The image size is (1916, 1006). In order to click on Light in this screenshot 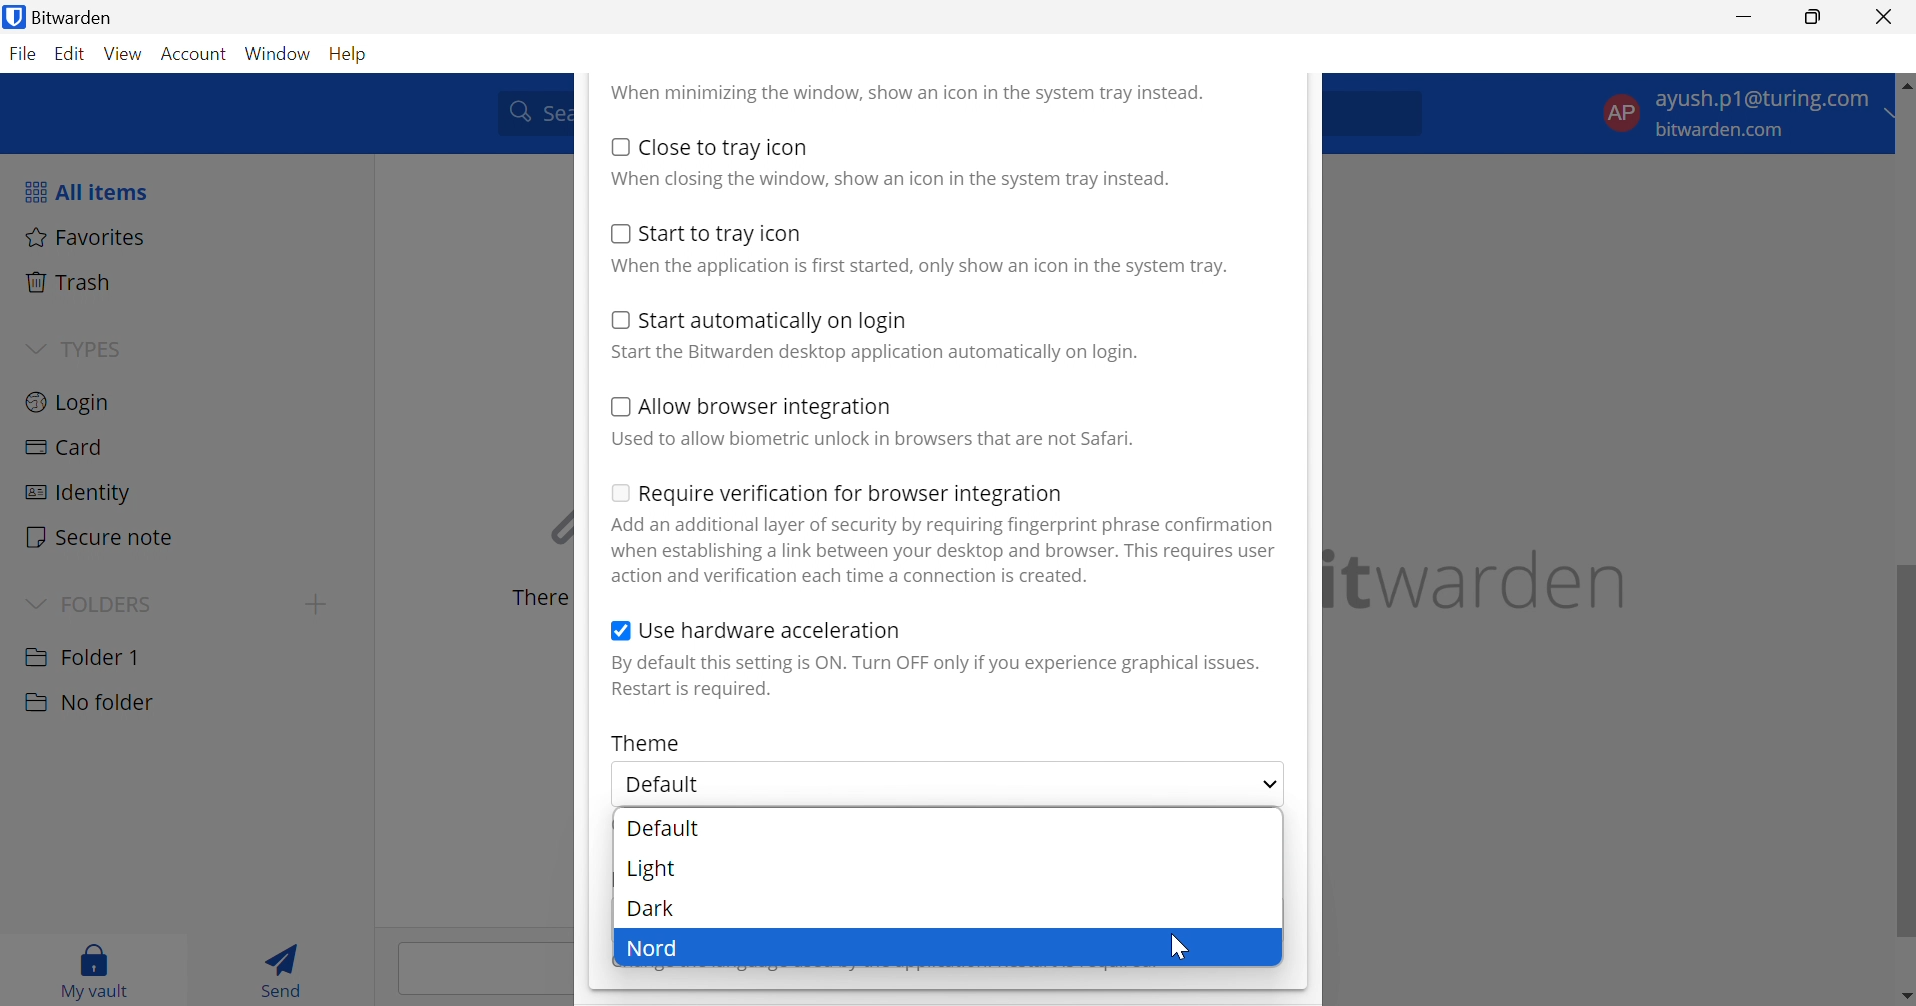, I will do `click(654, 869)`.